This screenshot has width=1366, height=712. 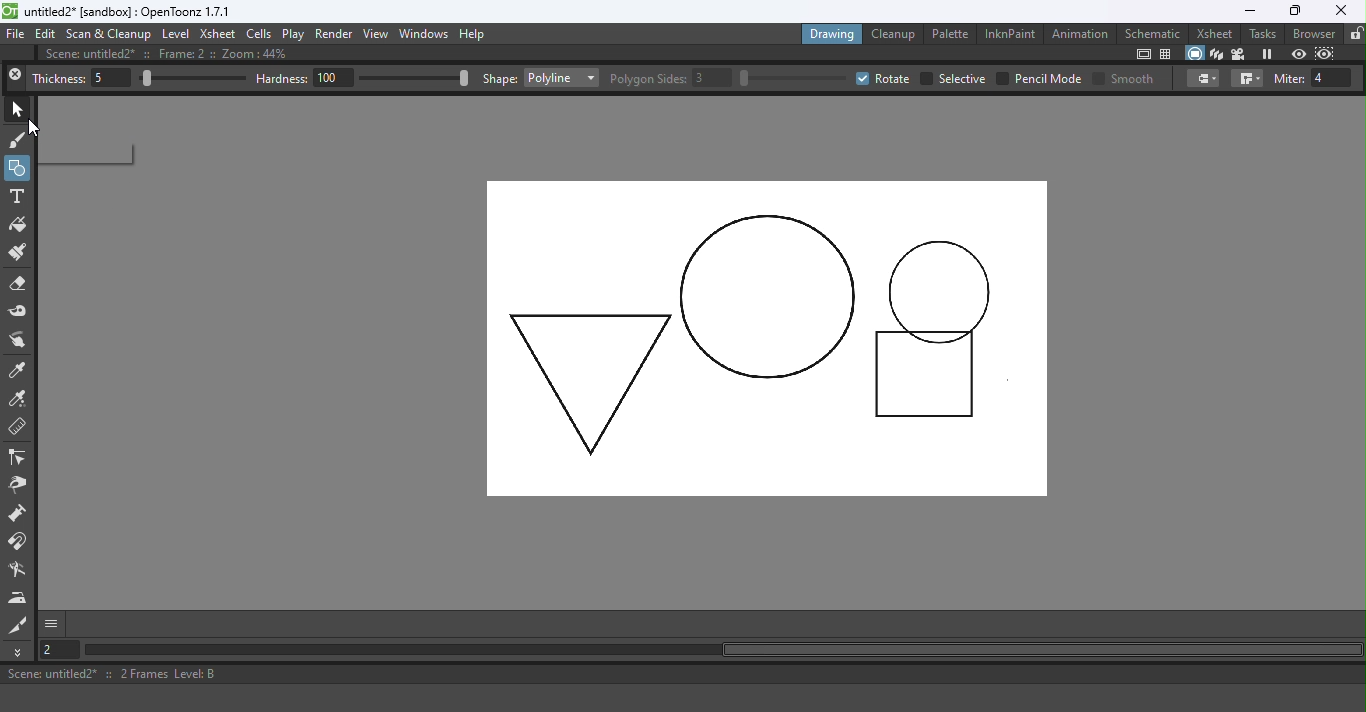 I want to click on Polygon sides, so click(x=670, y=77).